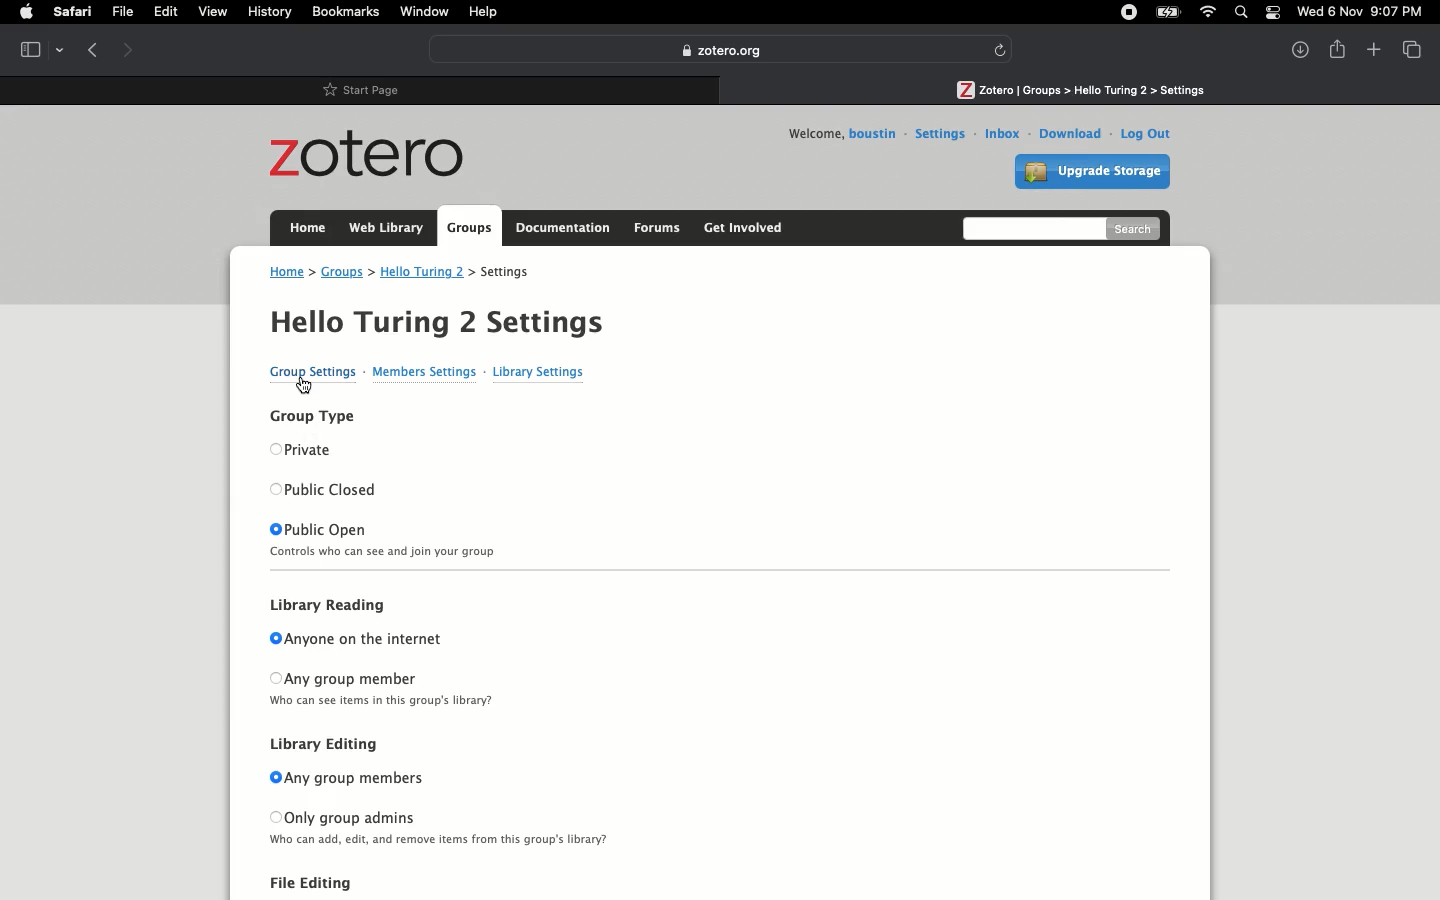  Describe the element at coordinates (346, 12) in the screenshot. I see `Bookmarks` at that location.